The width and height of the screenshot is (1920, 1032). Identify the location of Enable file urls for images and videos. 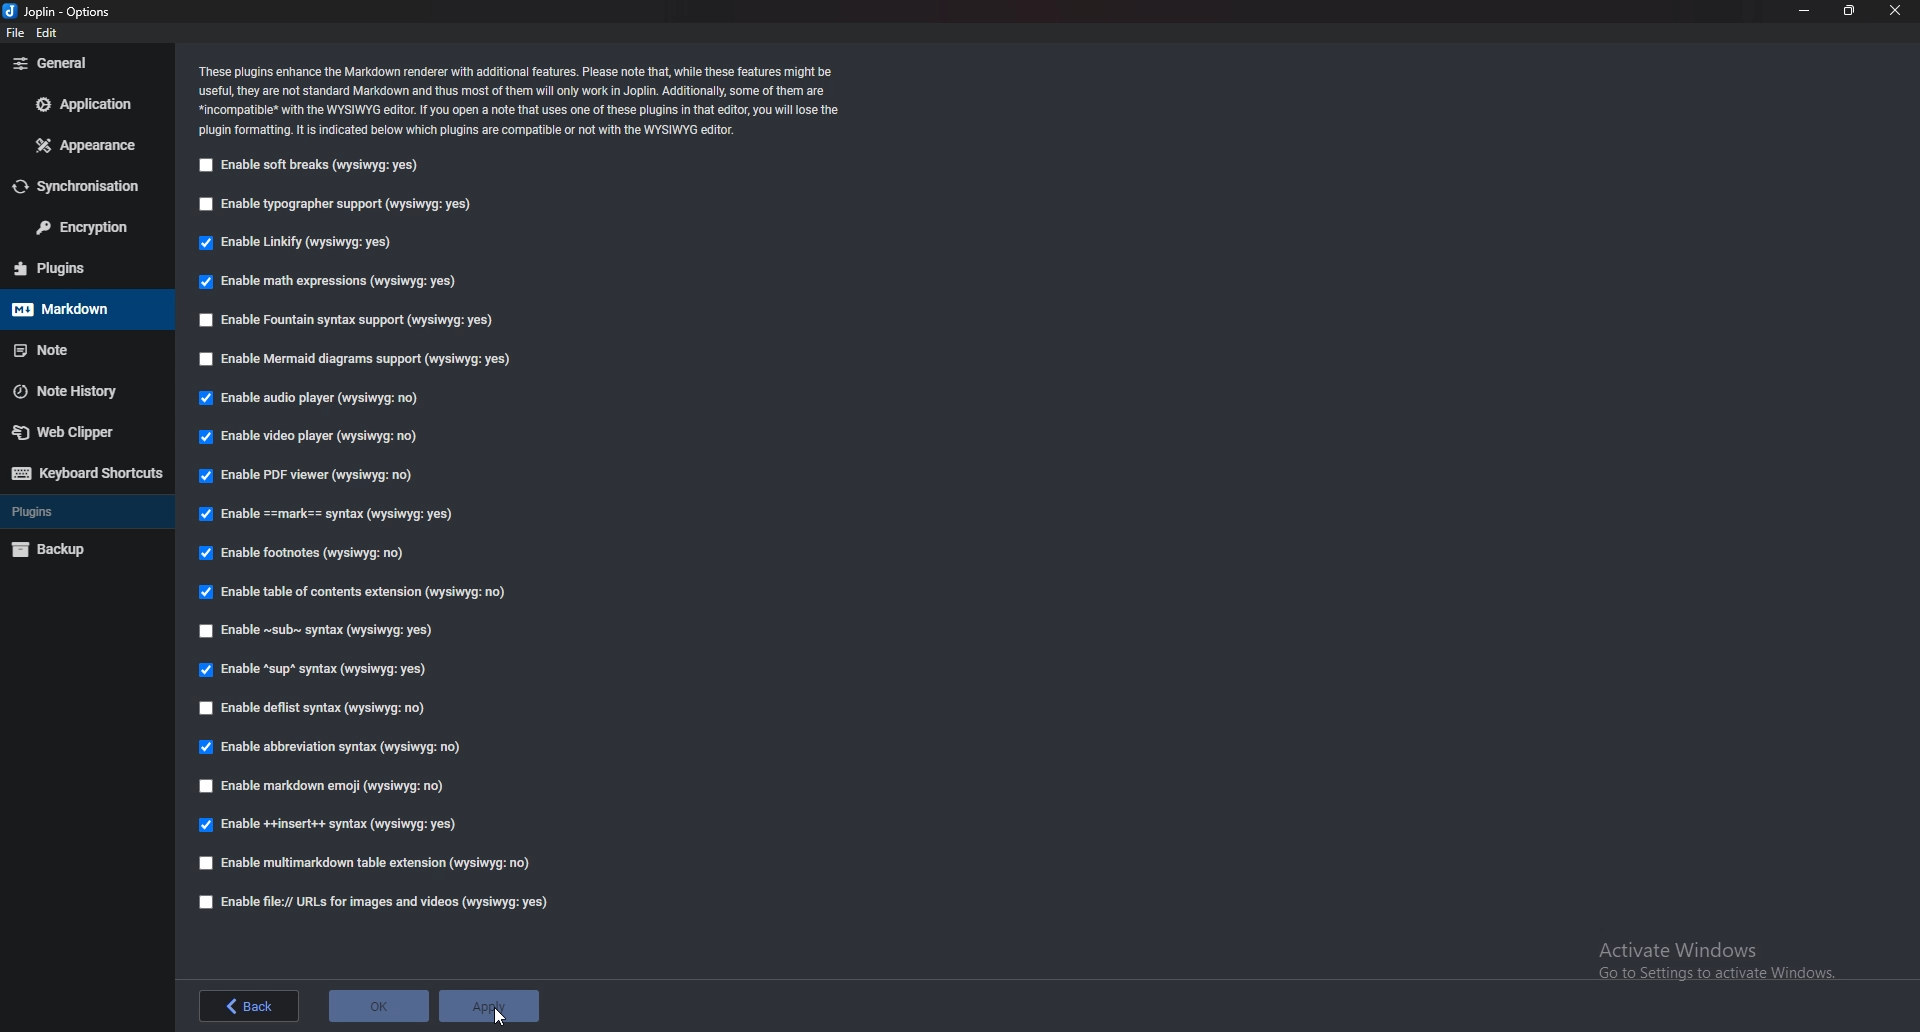
(371, 902).